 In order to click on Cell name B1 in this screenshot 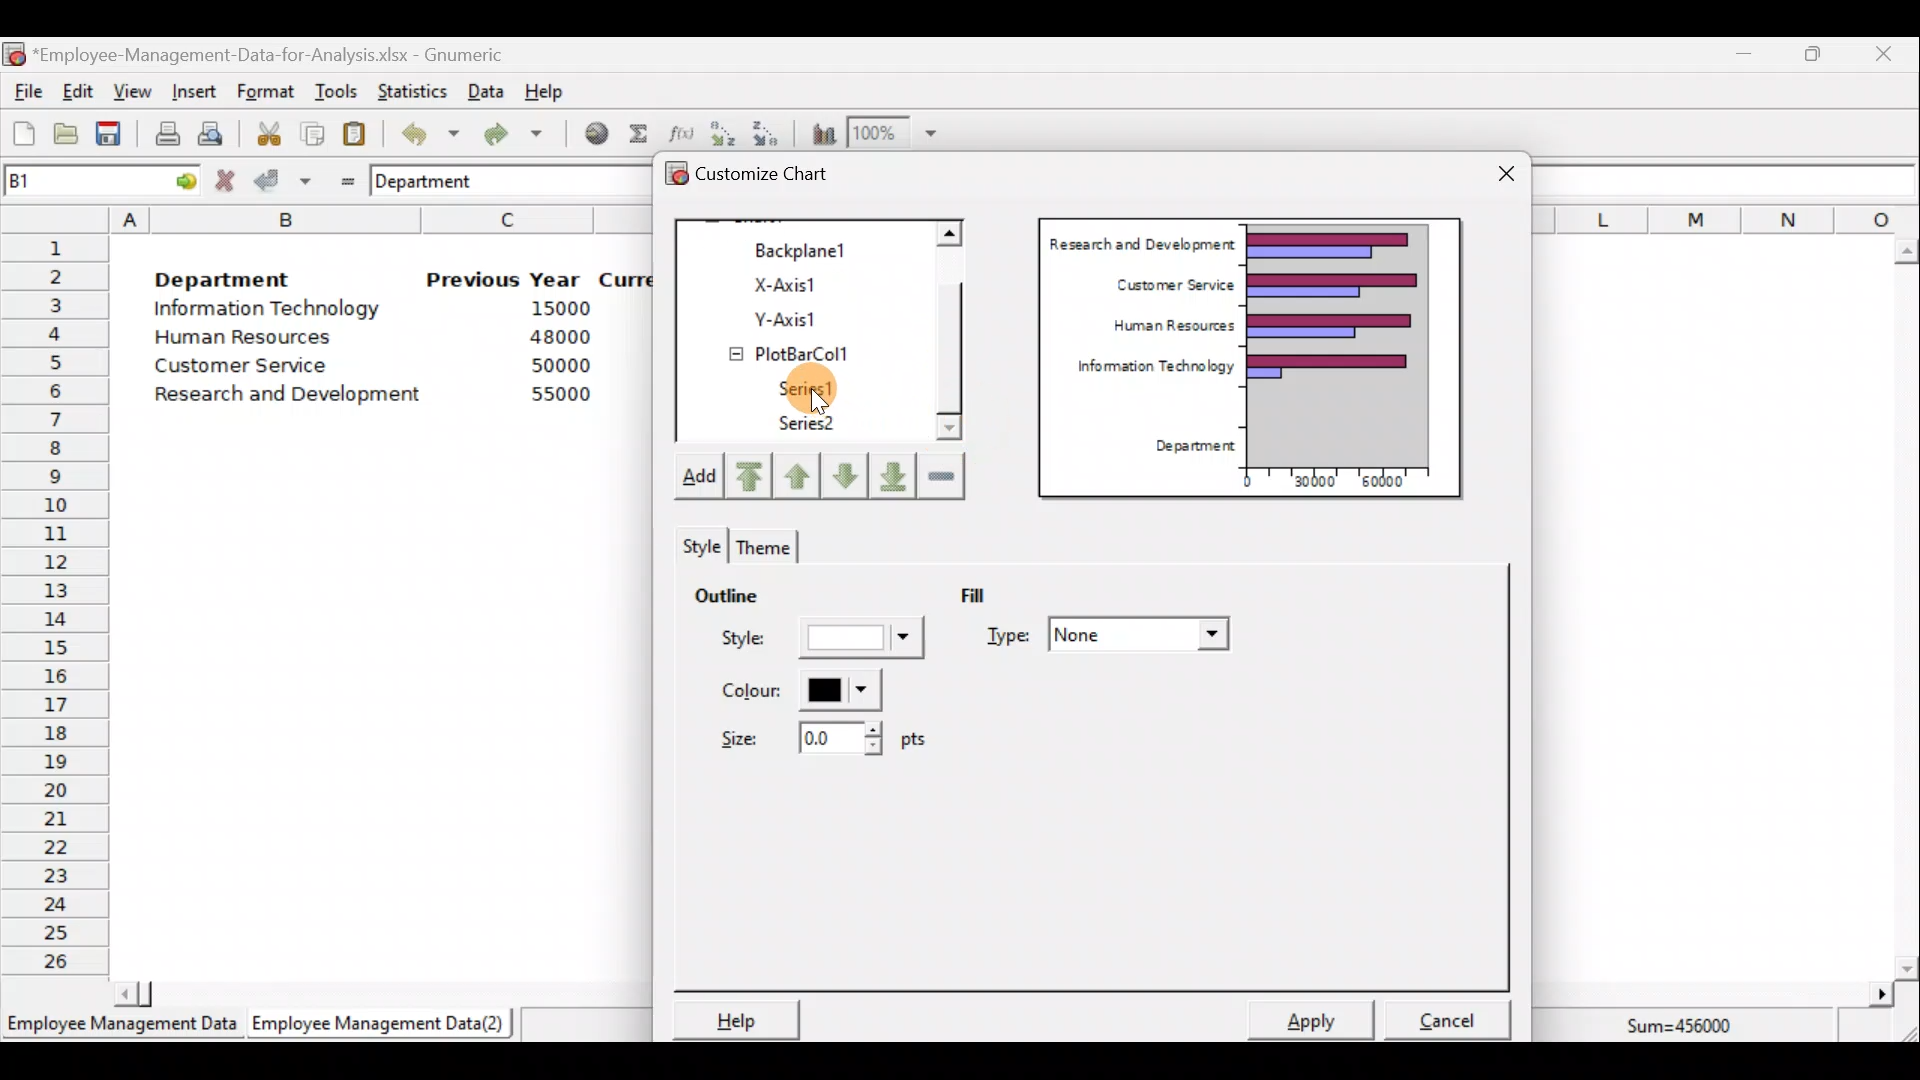, I will do `click(66, 180)`.